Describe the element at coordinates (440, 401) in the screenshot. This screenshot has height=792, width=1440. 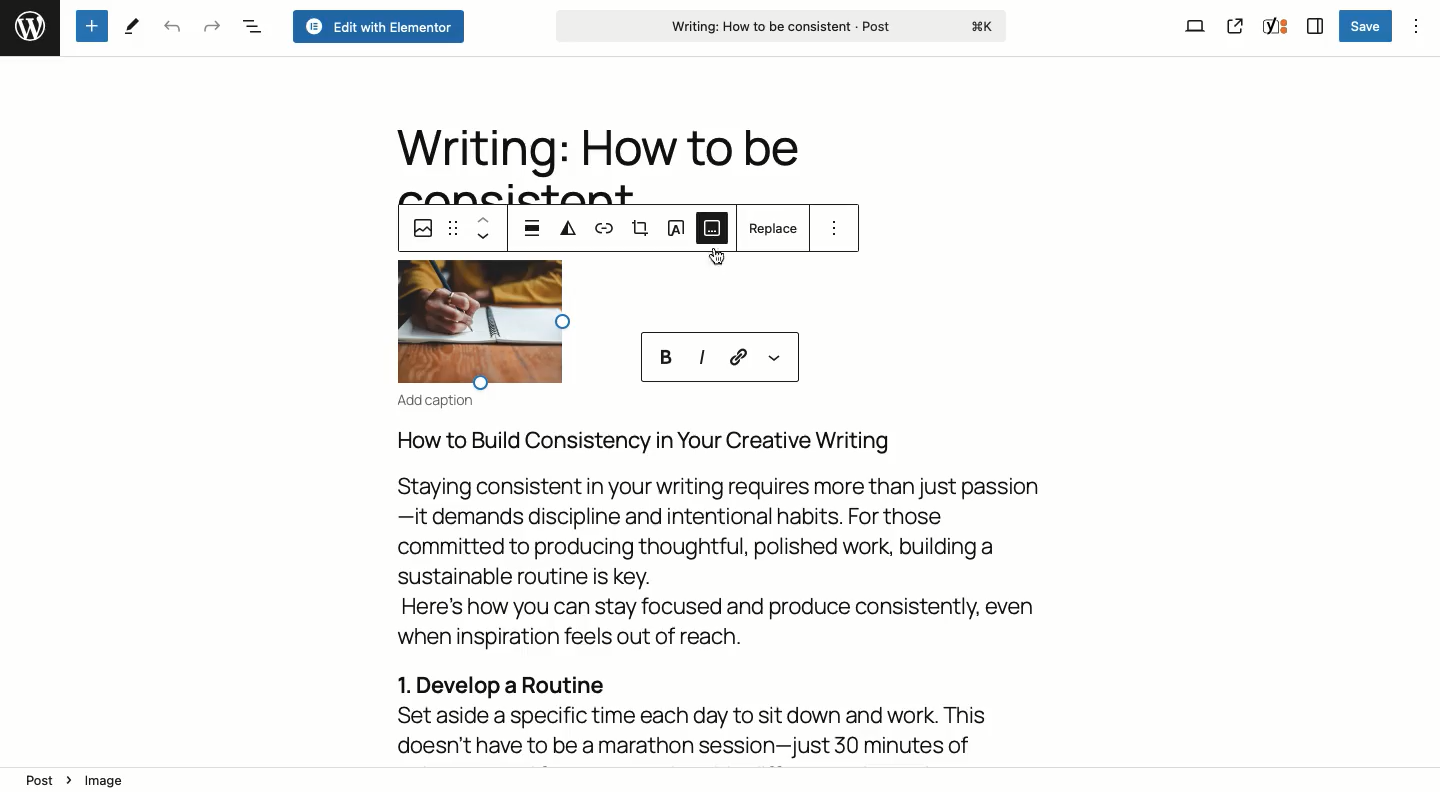
I see `Add caption` at that location.